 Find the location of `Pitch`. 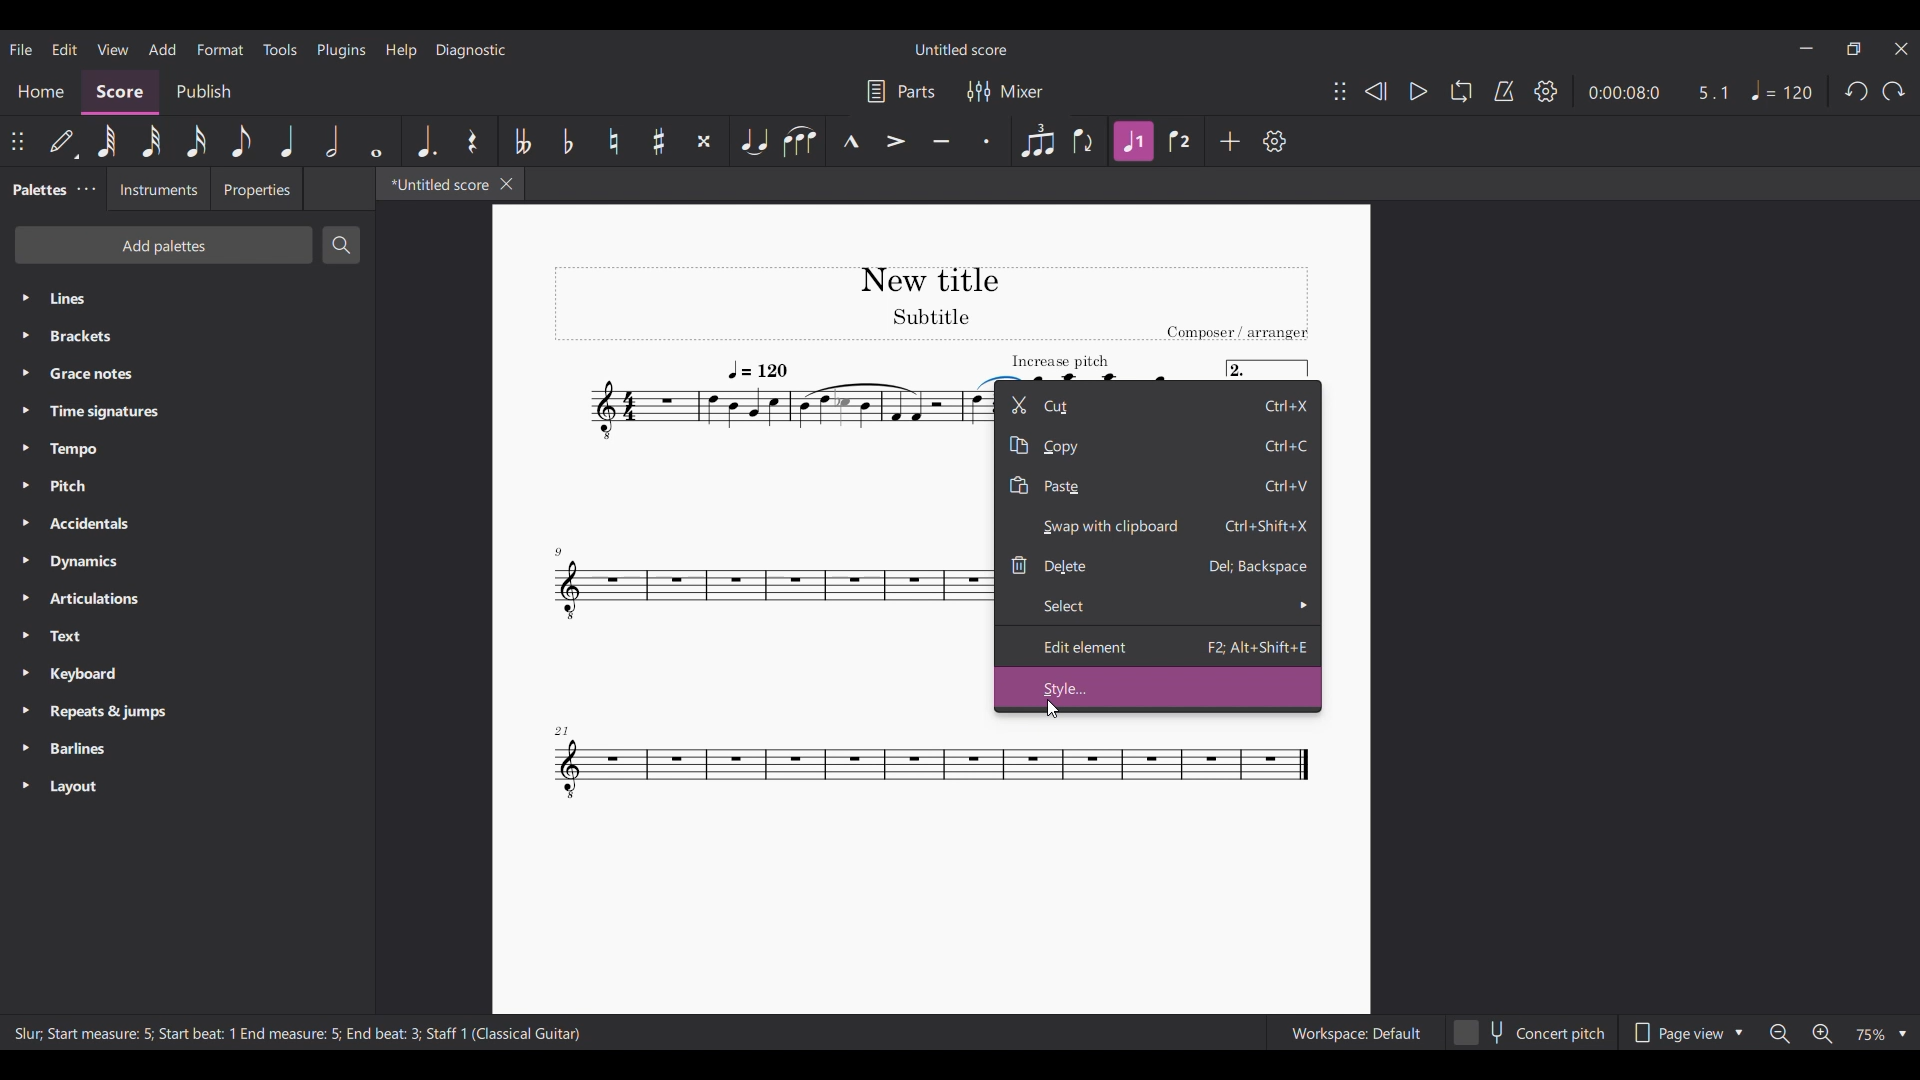

Pitch is located at coordinates (187, 486).